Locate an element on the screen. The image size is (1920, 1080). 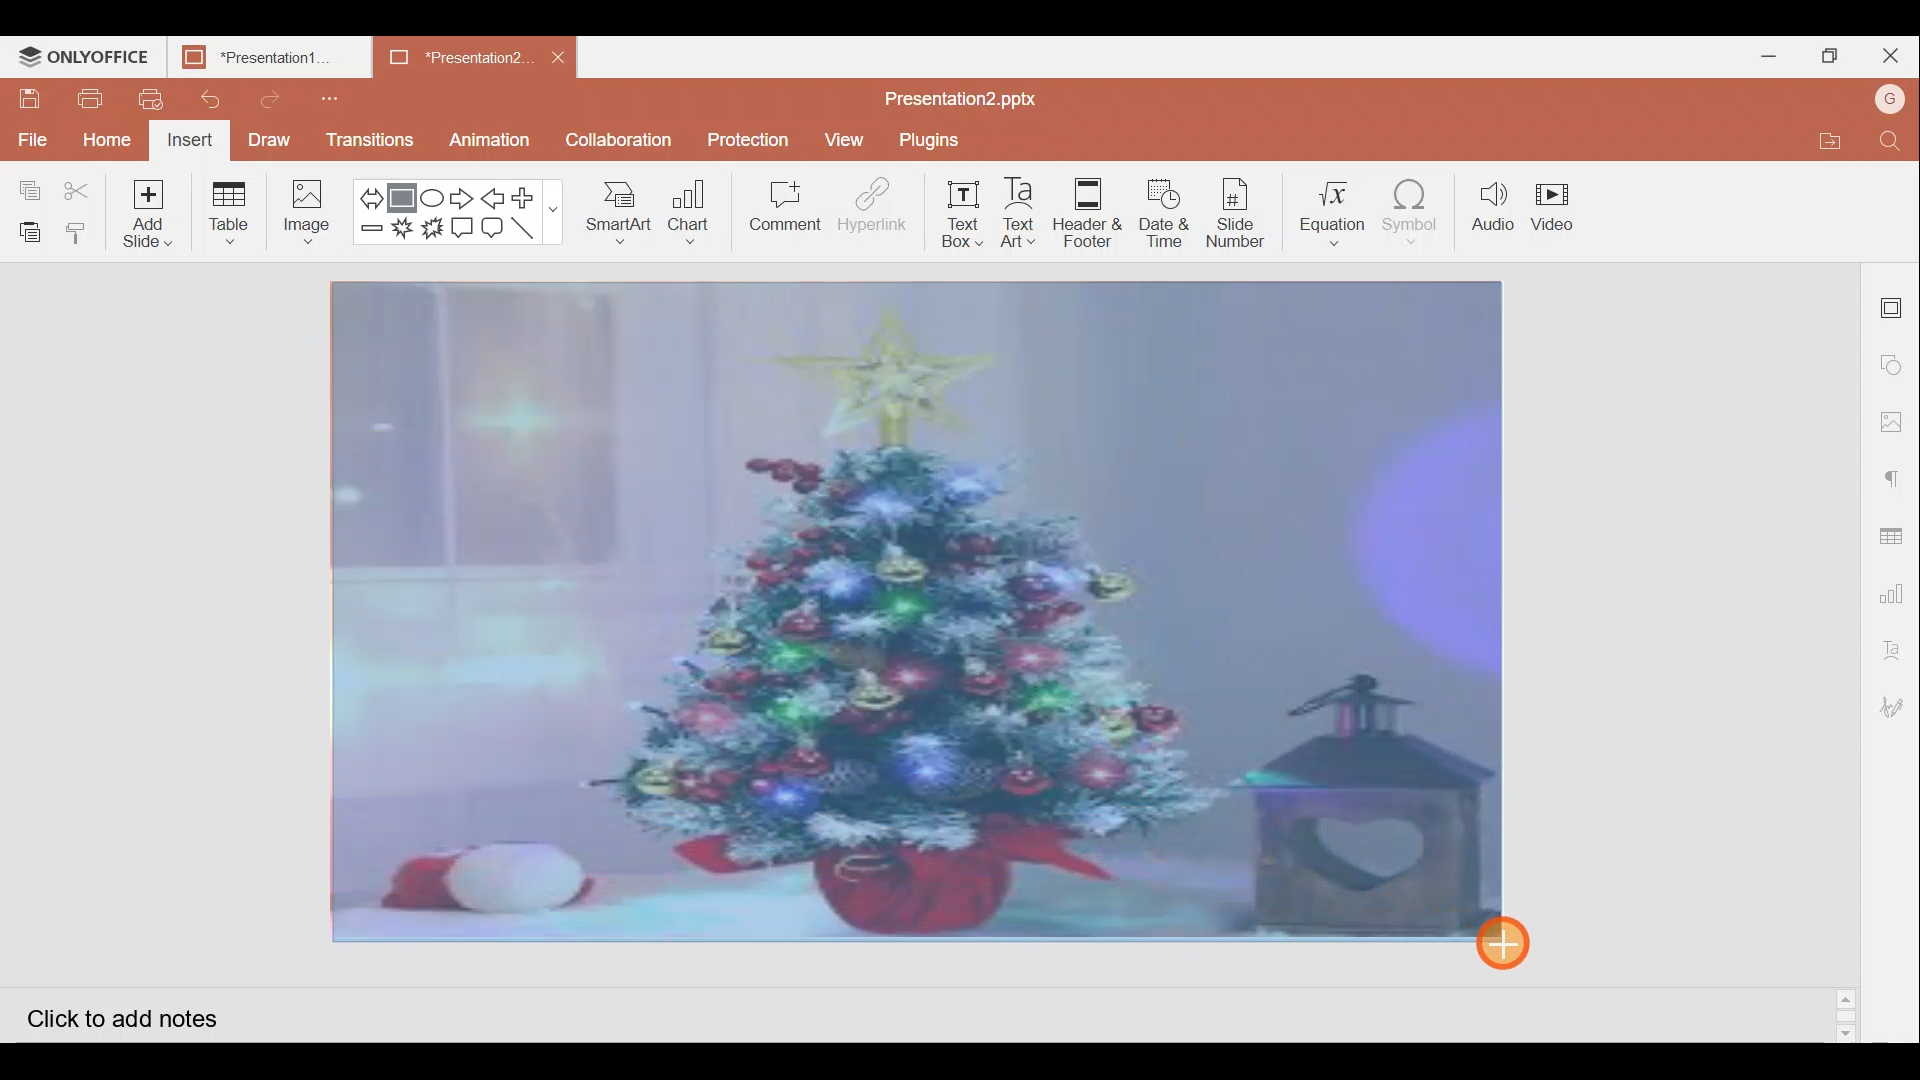
Rectangle shape on background image is located at coordinates (924, 615).